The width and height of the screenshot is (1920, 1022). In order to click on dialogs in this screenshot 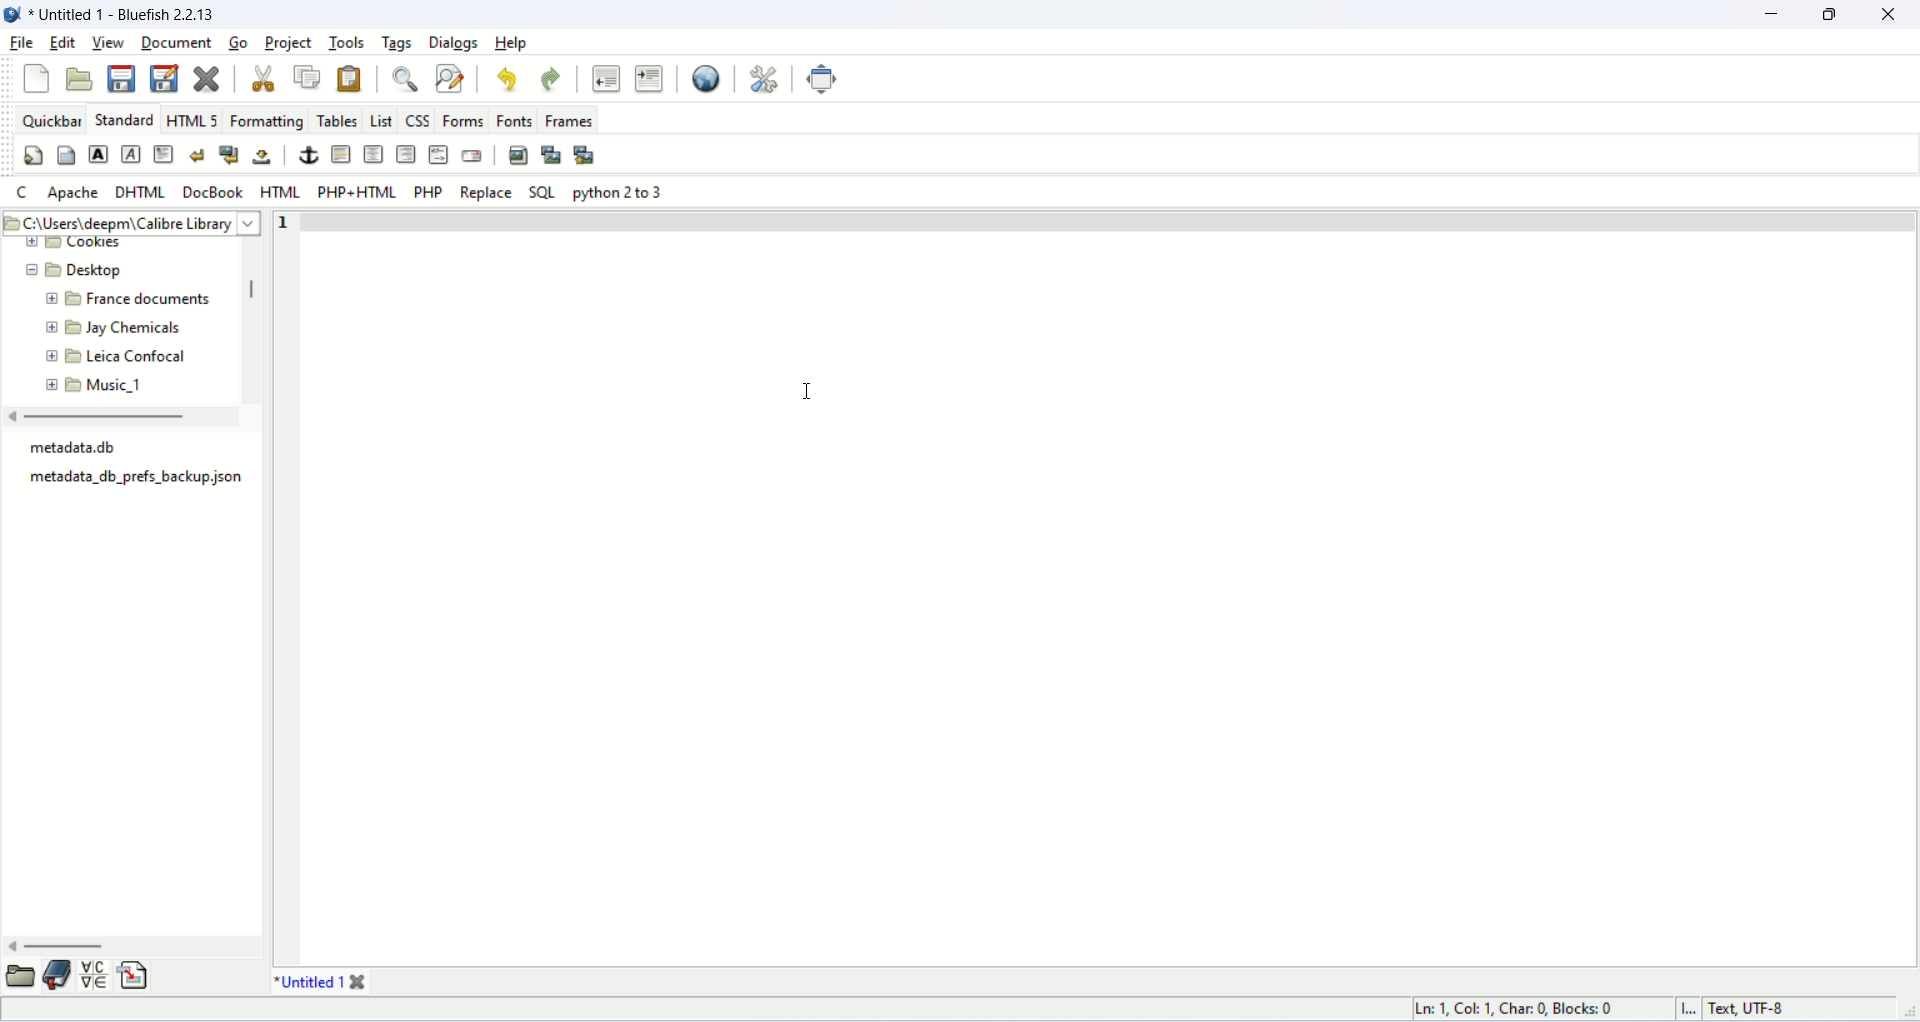, I will do `click(453, 42)`.